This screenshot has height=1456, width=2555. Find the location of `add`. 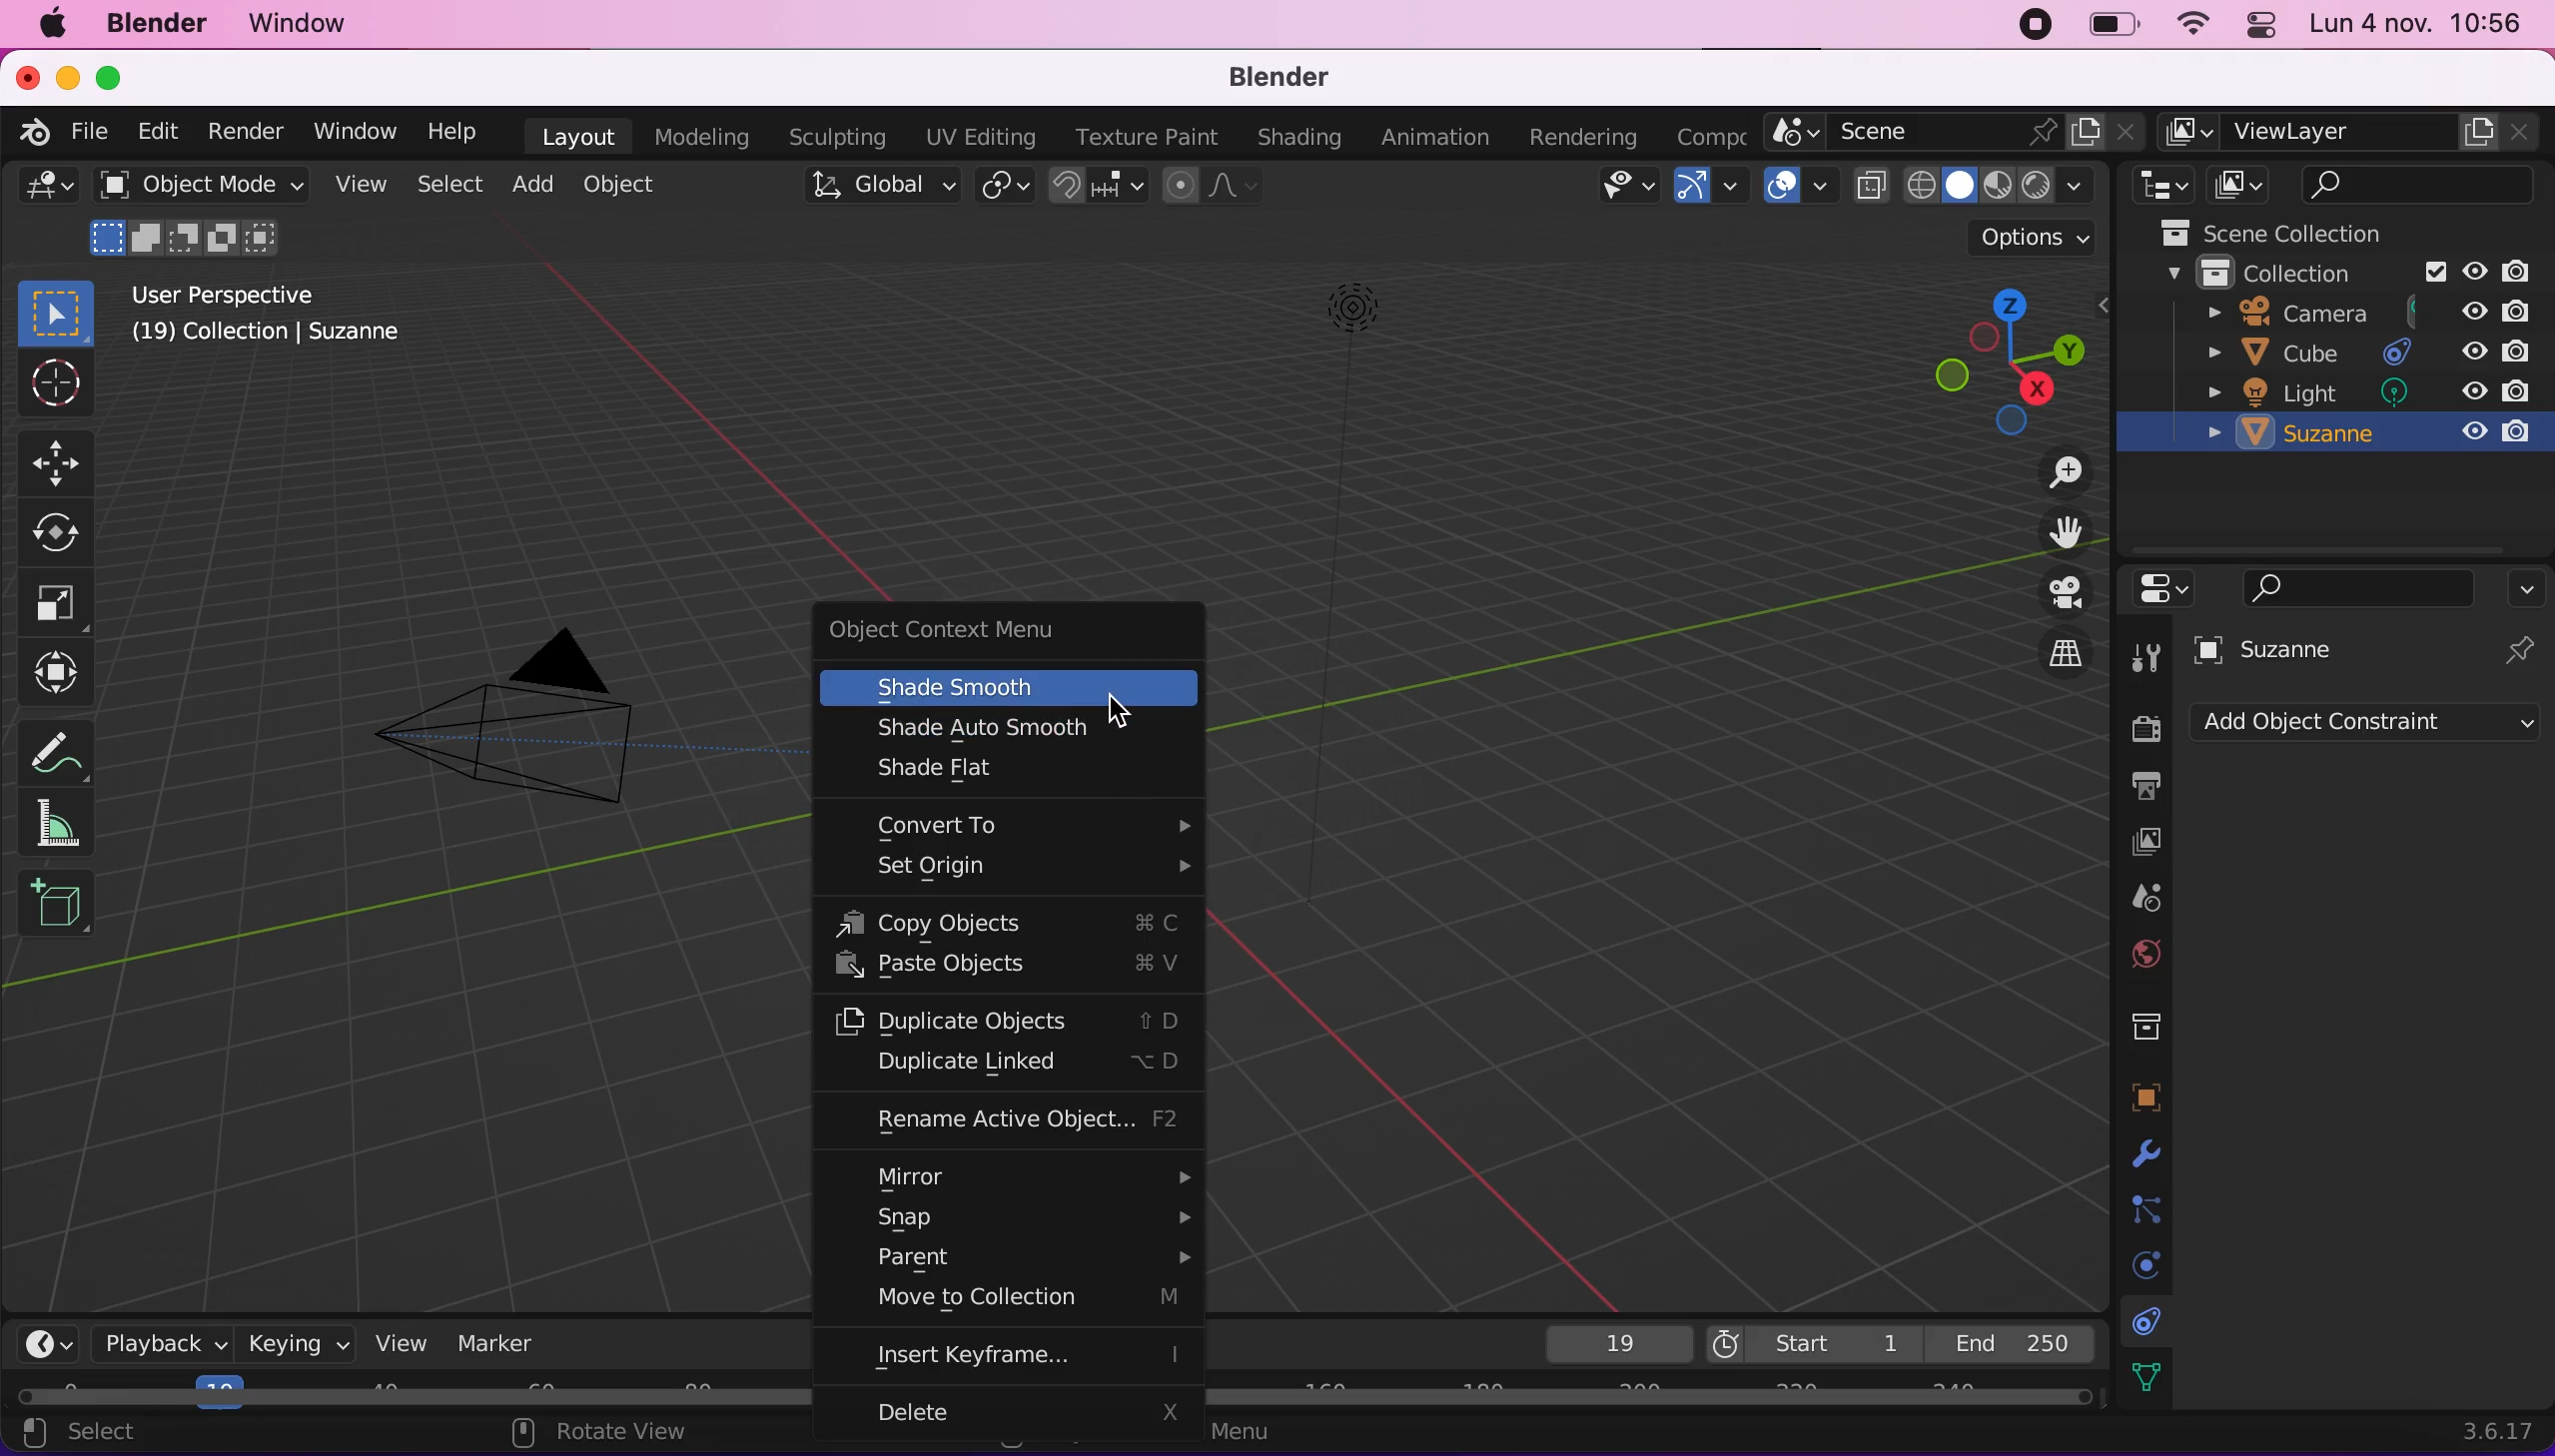

add is located at coordinates (532, 183).